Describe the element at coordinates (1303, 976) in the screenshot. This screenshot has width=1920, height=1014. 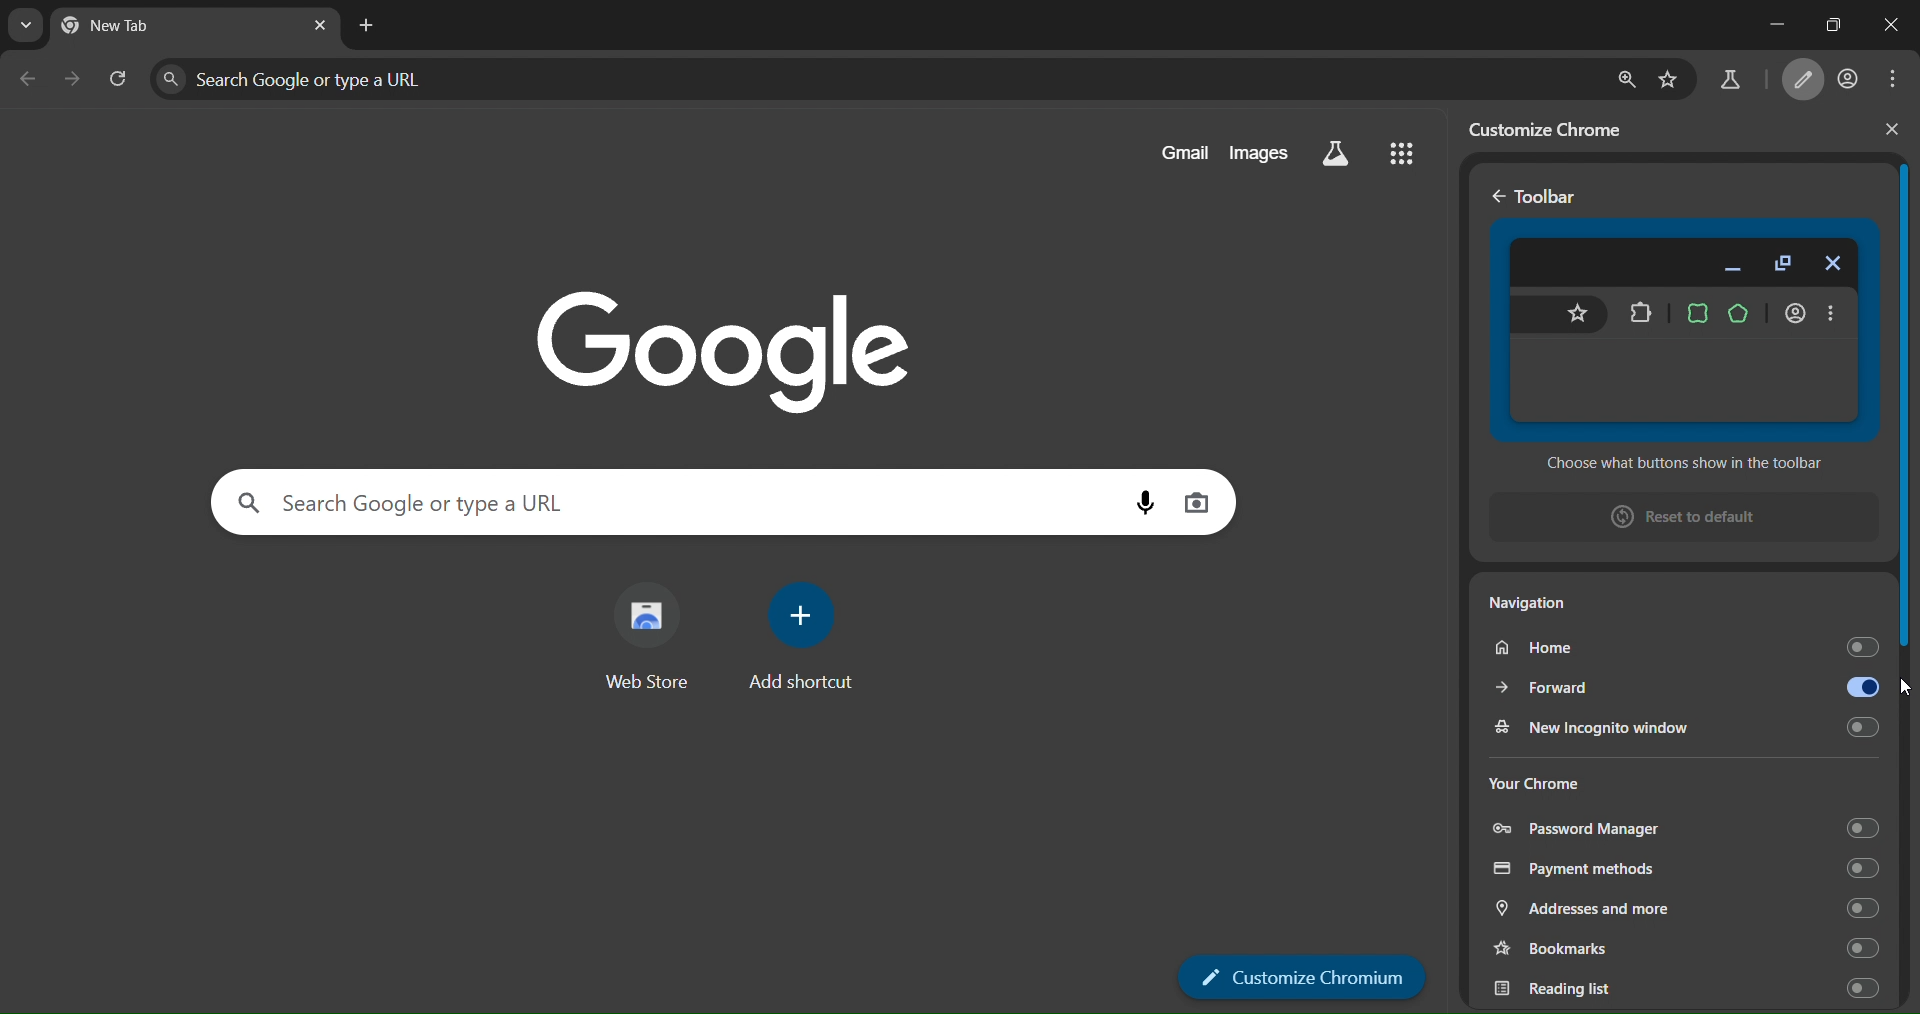
I see `customize chromium` at that location.